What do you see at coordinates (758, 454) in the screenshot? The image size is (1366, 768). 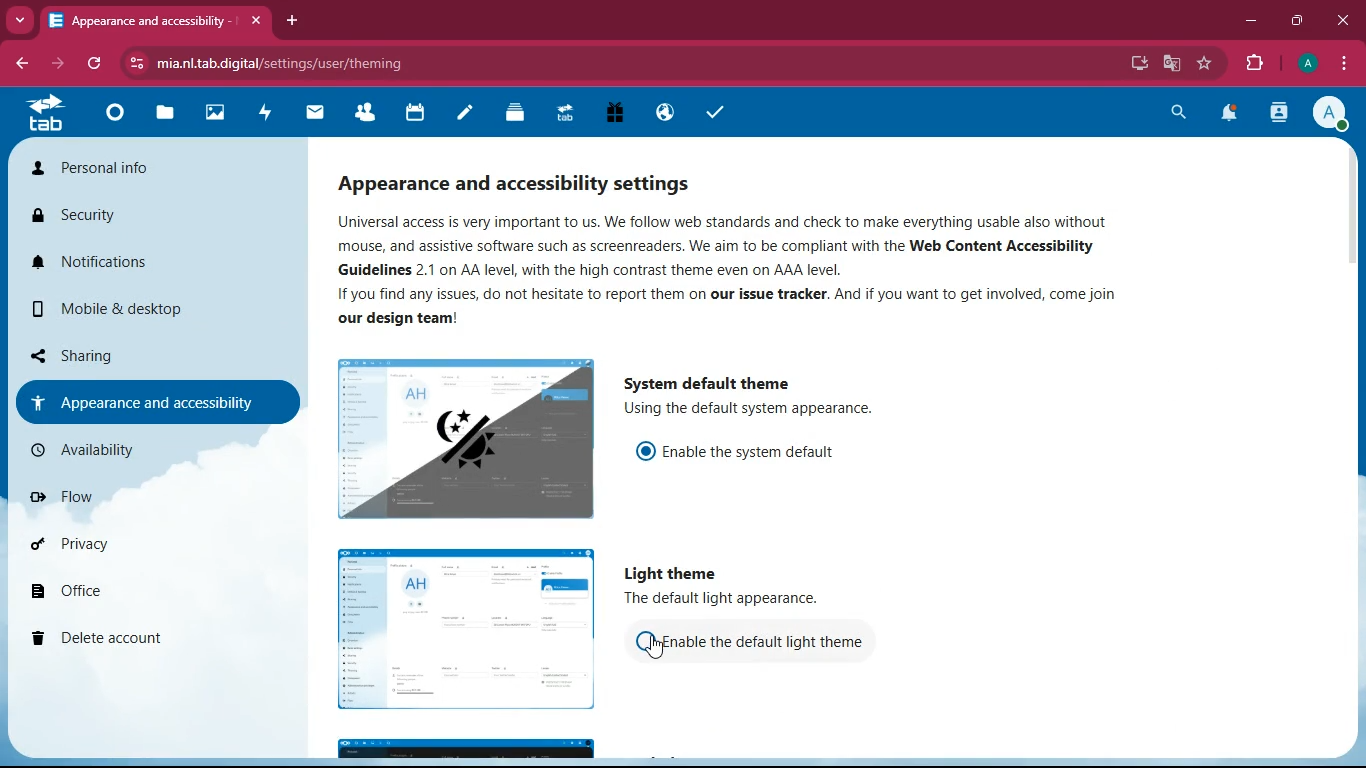 I see `enable` at bounding box center [758, 454].